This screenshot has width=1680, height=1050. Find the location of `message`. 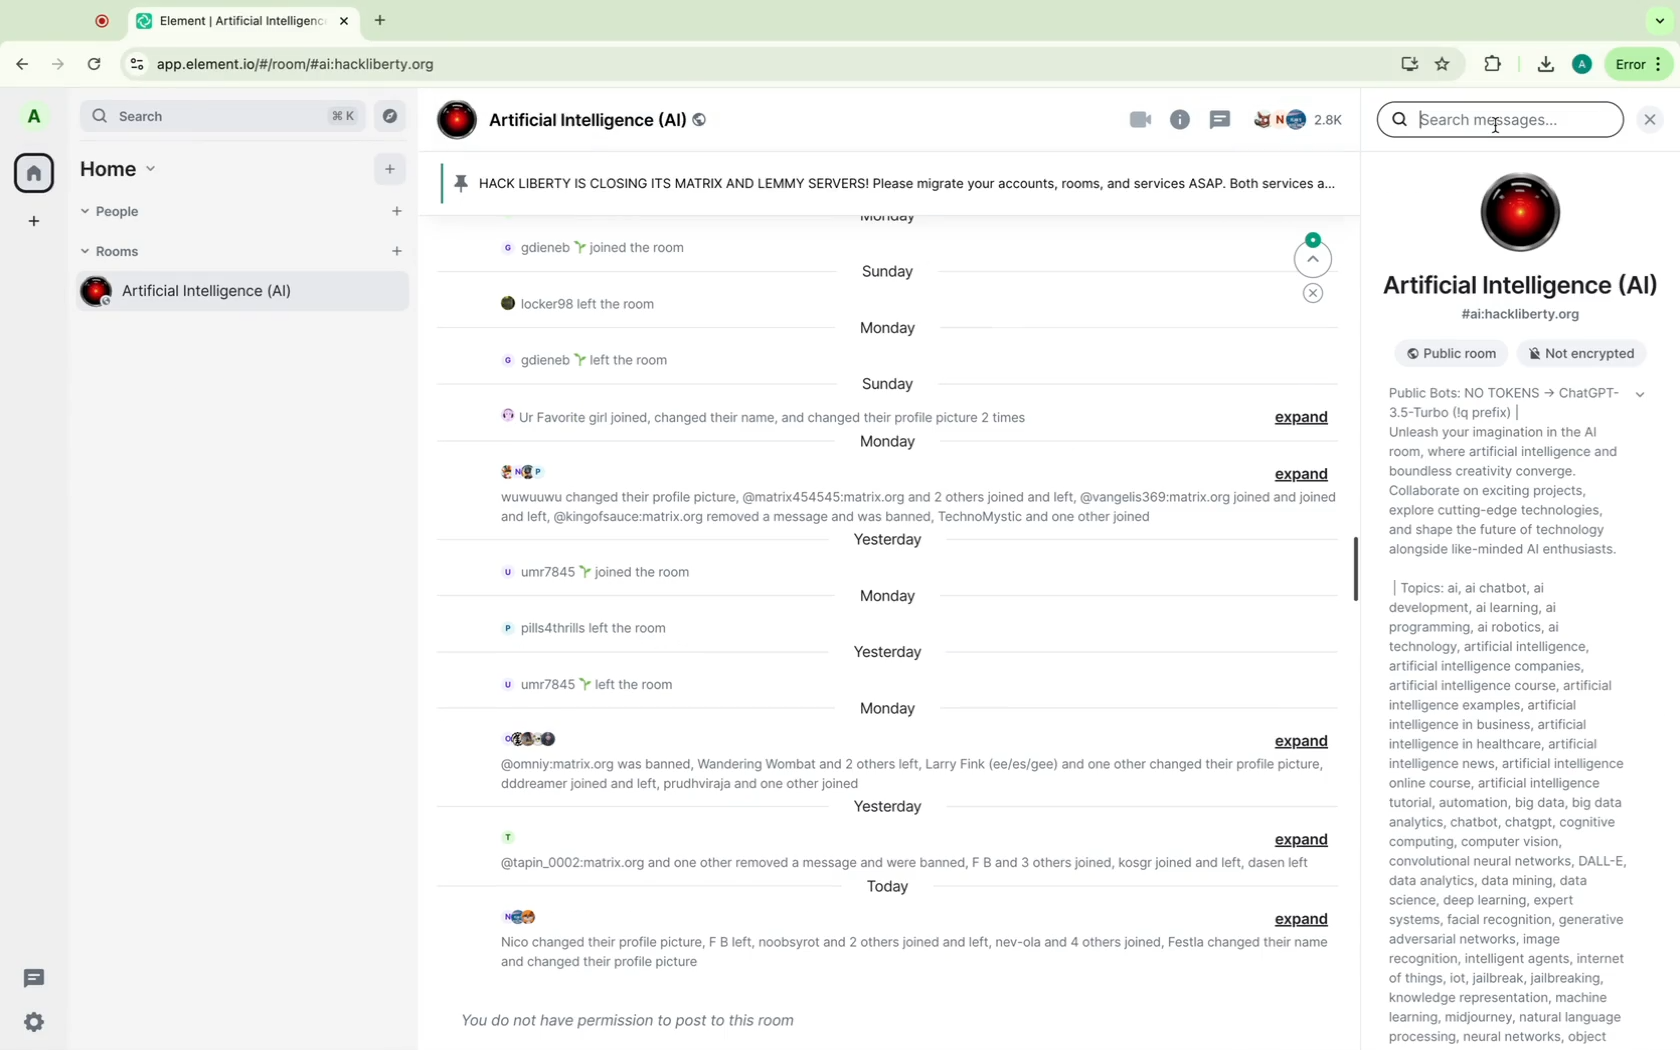

message is located at coordinates (607, 572).